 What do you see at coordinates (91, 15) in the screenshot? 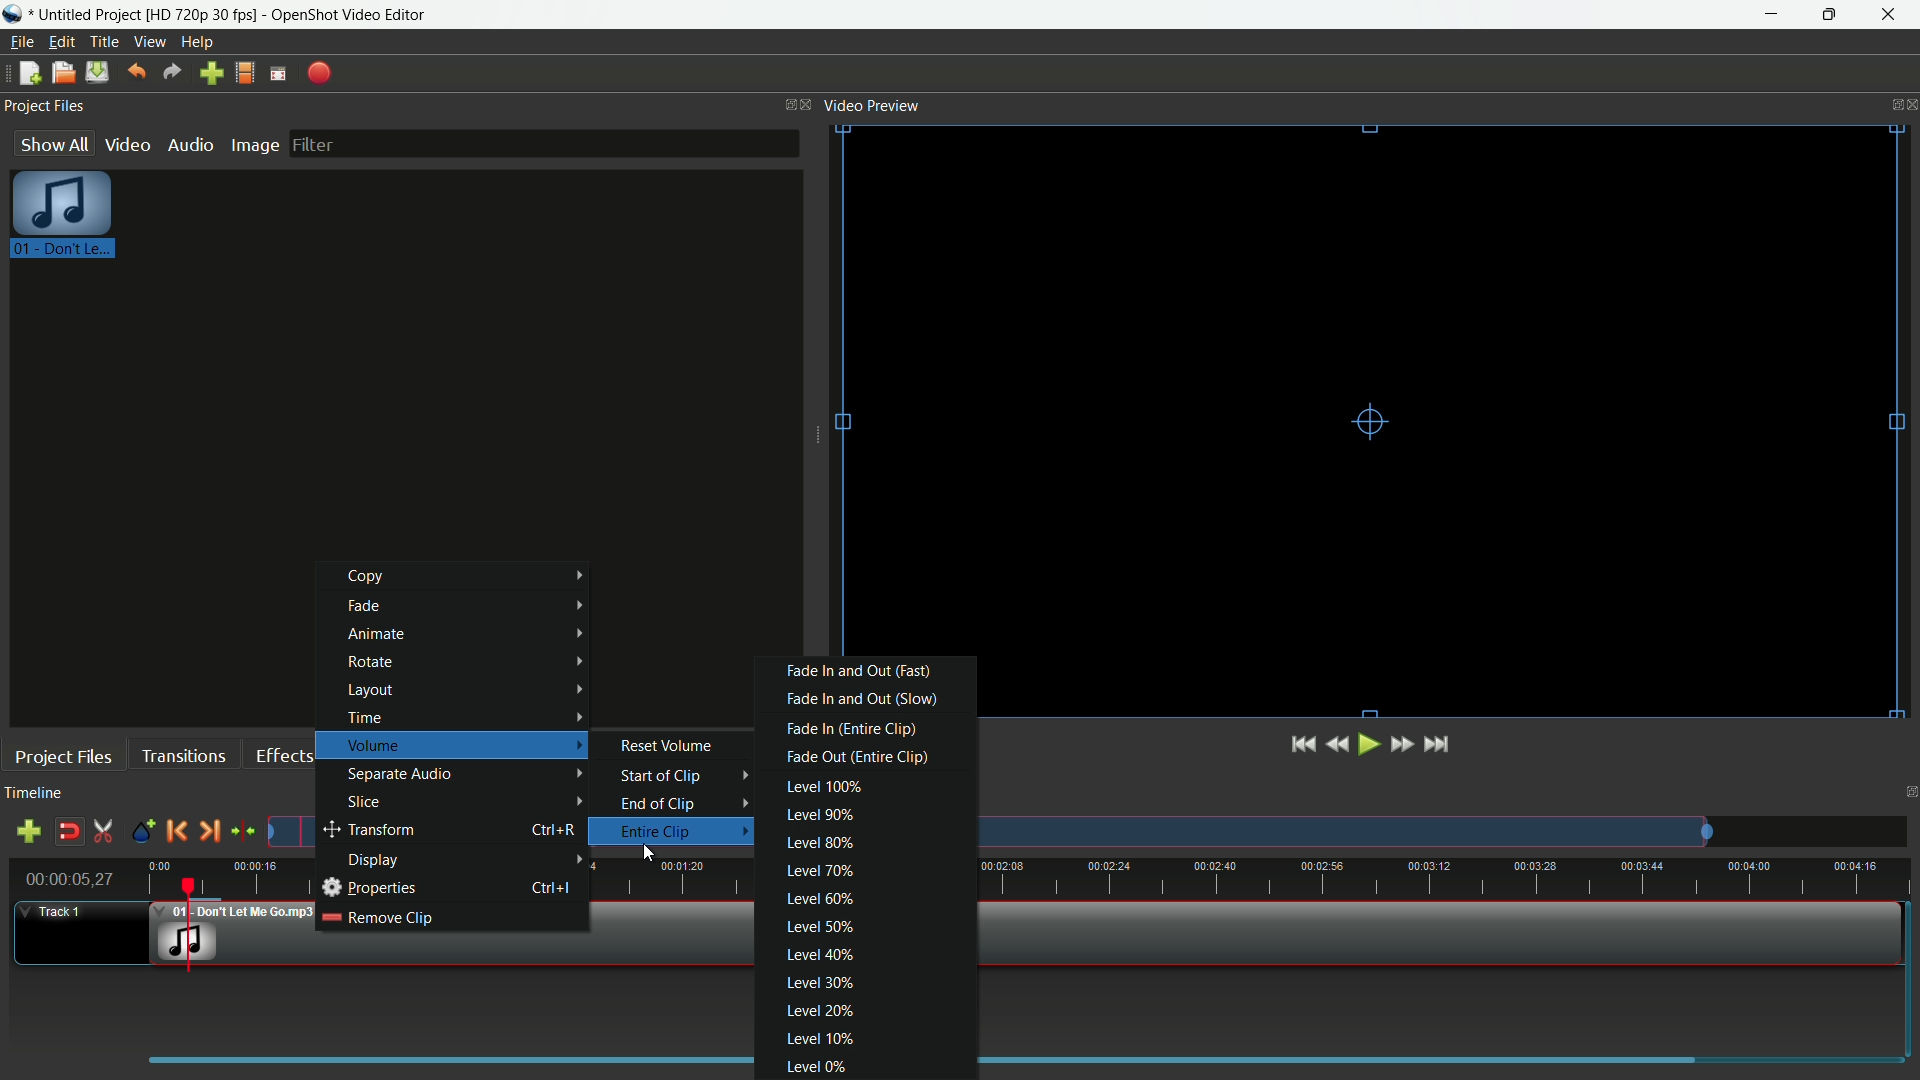
I see `project name` at bounding box center [91, 15].